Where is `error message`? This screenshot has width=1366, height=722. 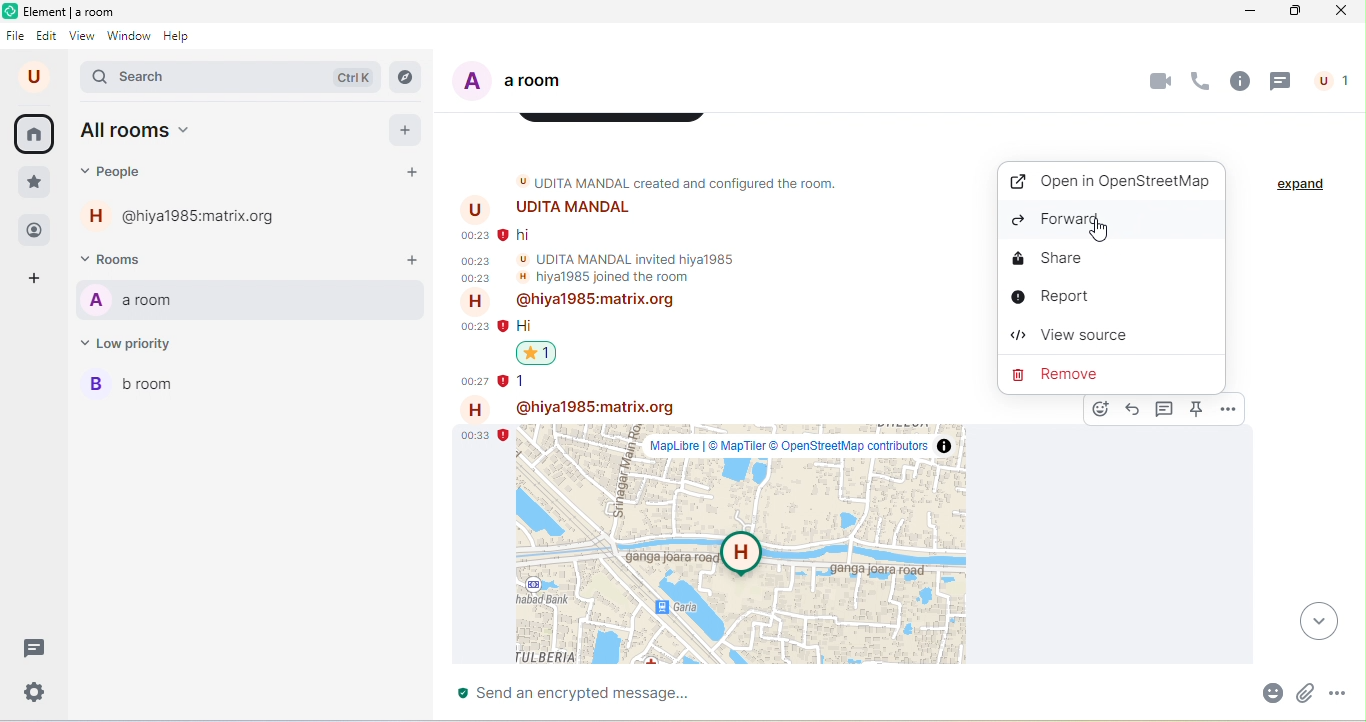 error message is located at coordinates (505, 381).